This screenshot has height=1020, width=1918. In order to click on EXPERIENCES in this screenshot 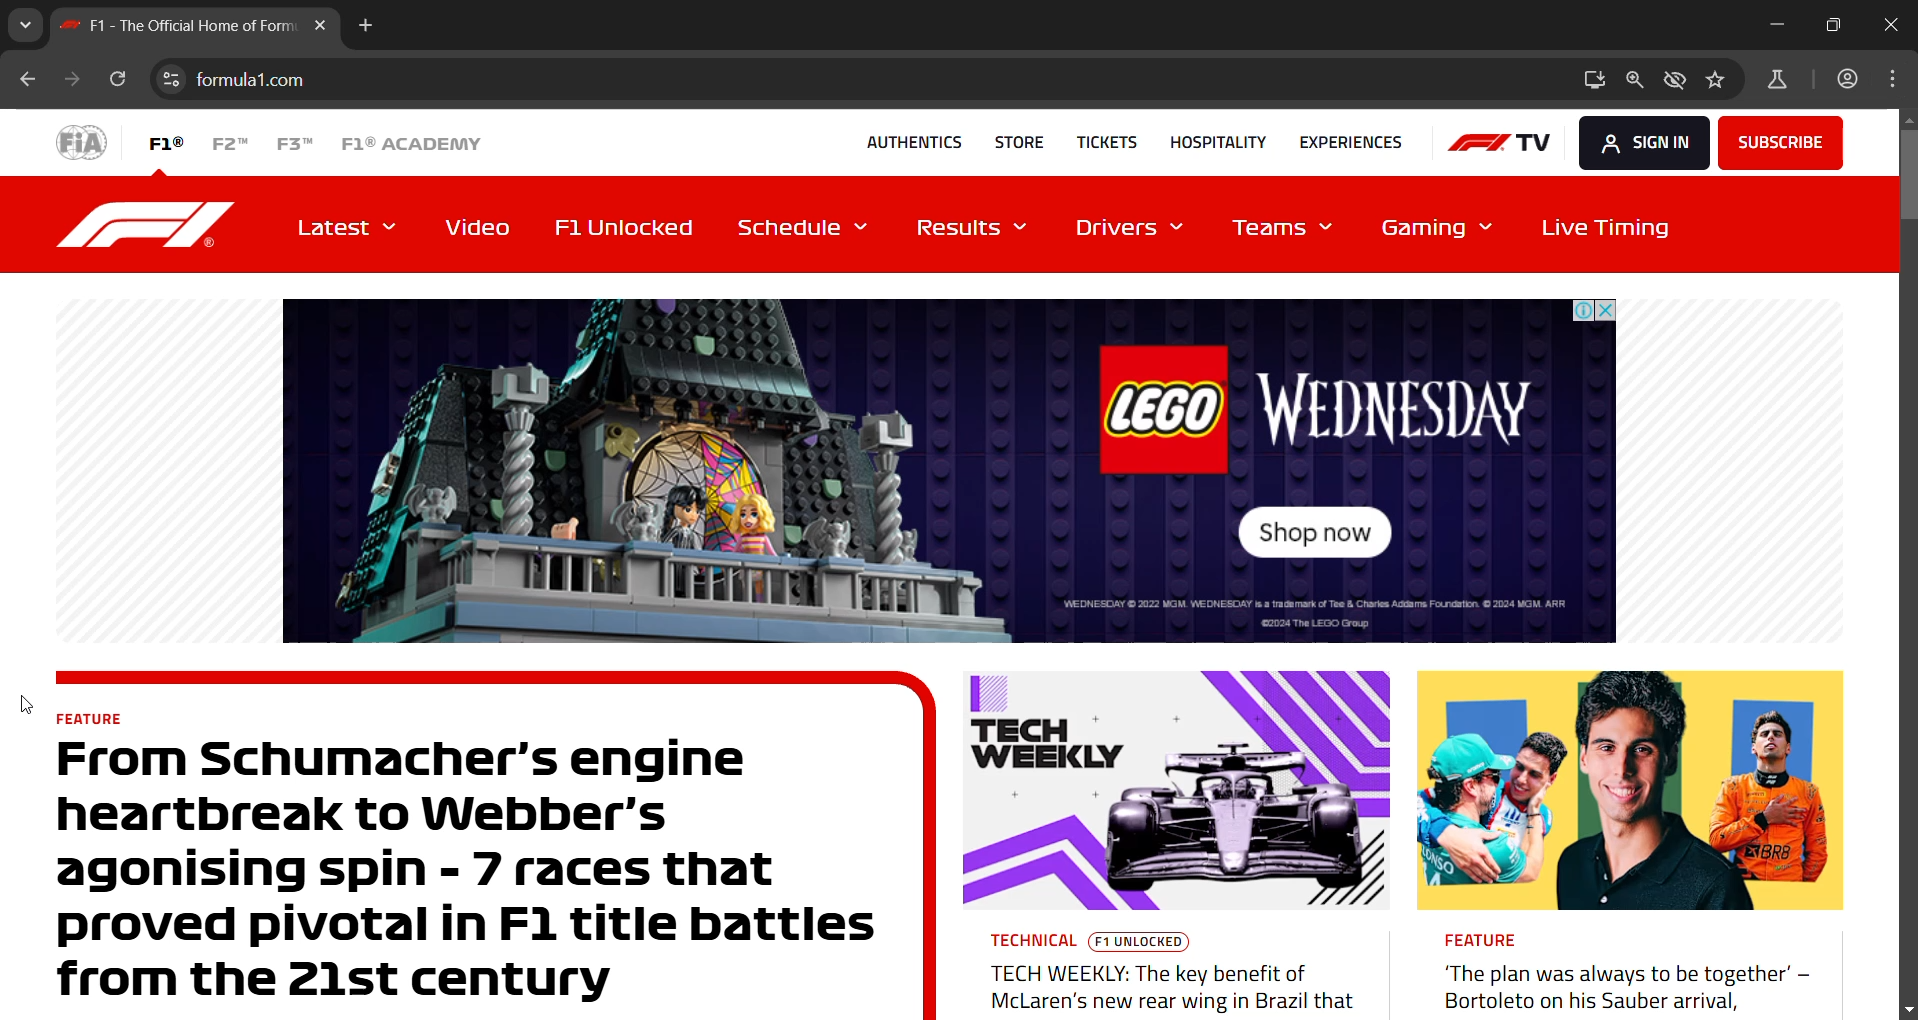, I will do `click(1351, 142)`.